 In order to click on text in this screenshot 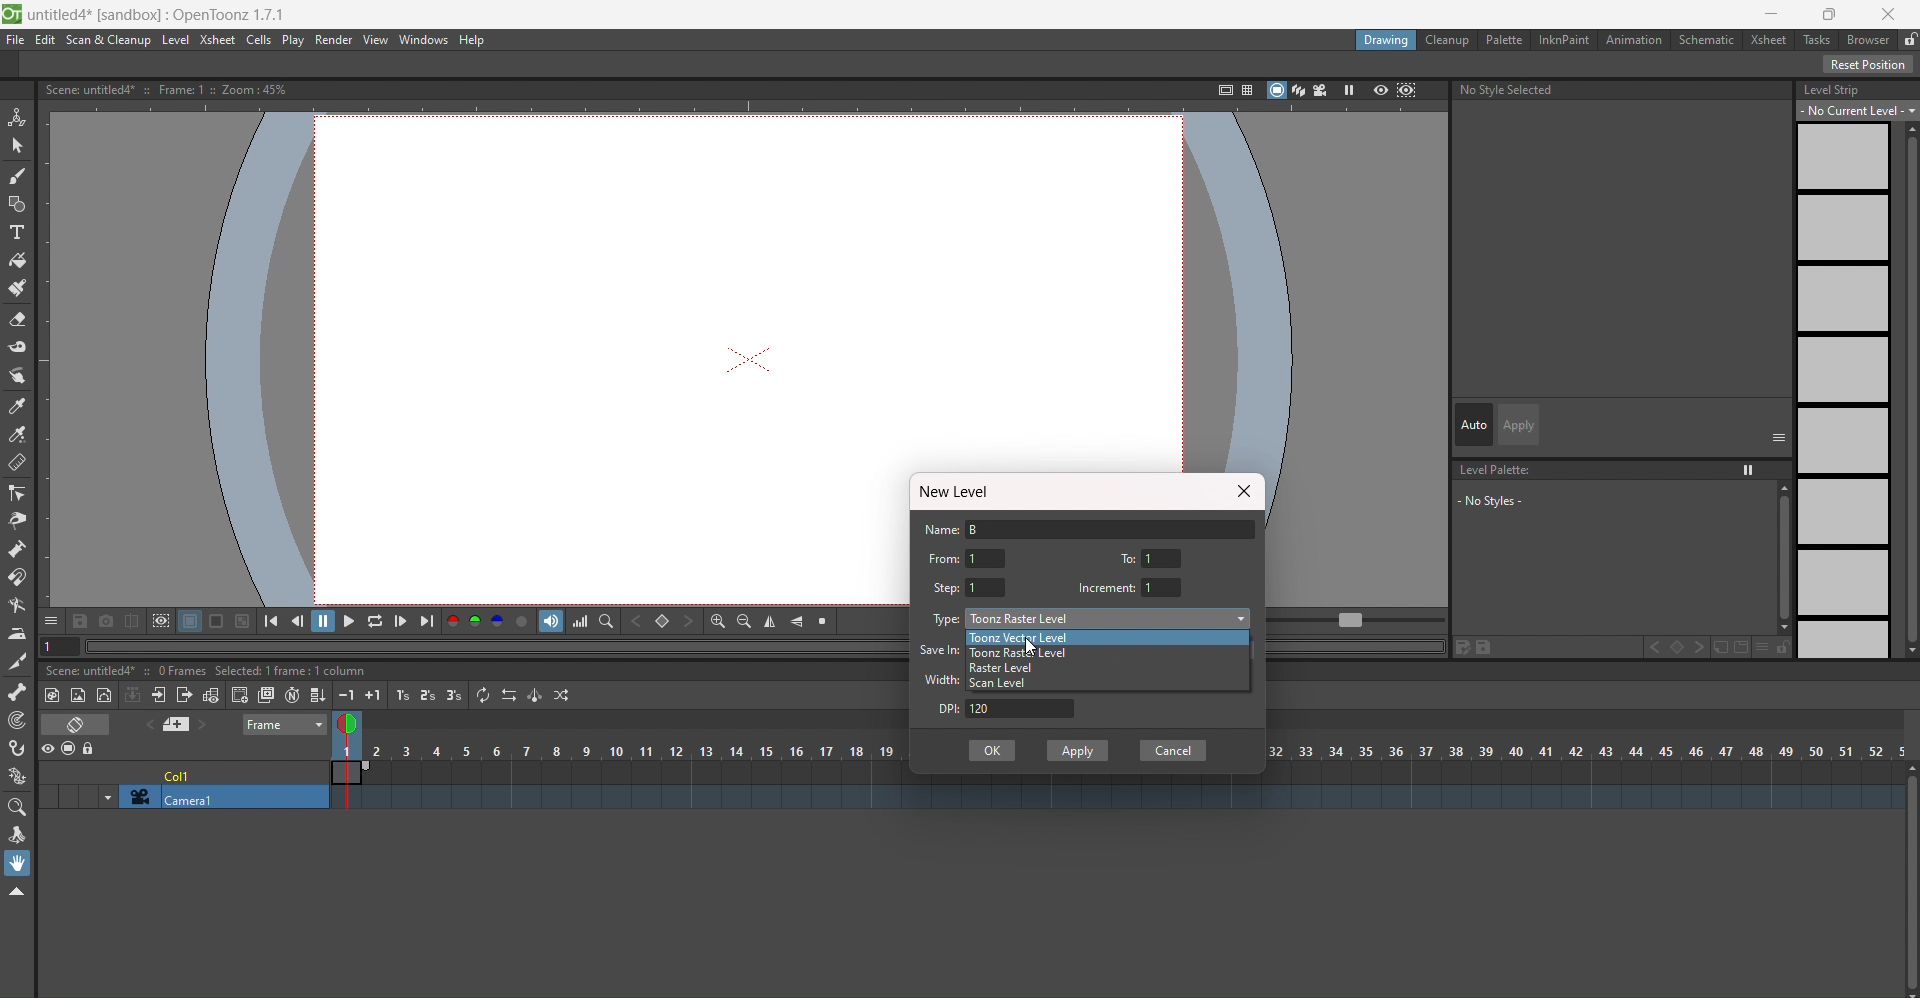, I will do `click(172, 89)`.